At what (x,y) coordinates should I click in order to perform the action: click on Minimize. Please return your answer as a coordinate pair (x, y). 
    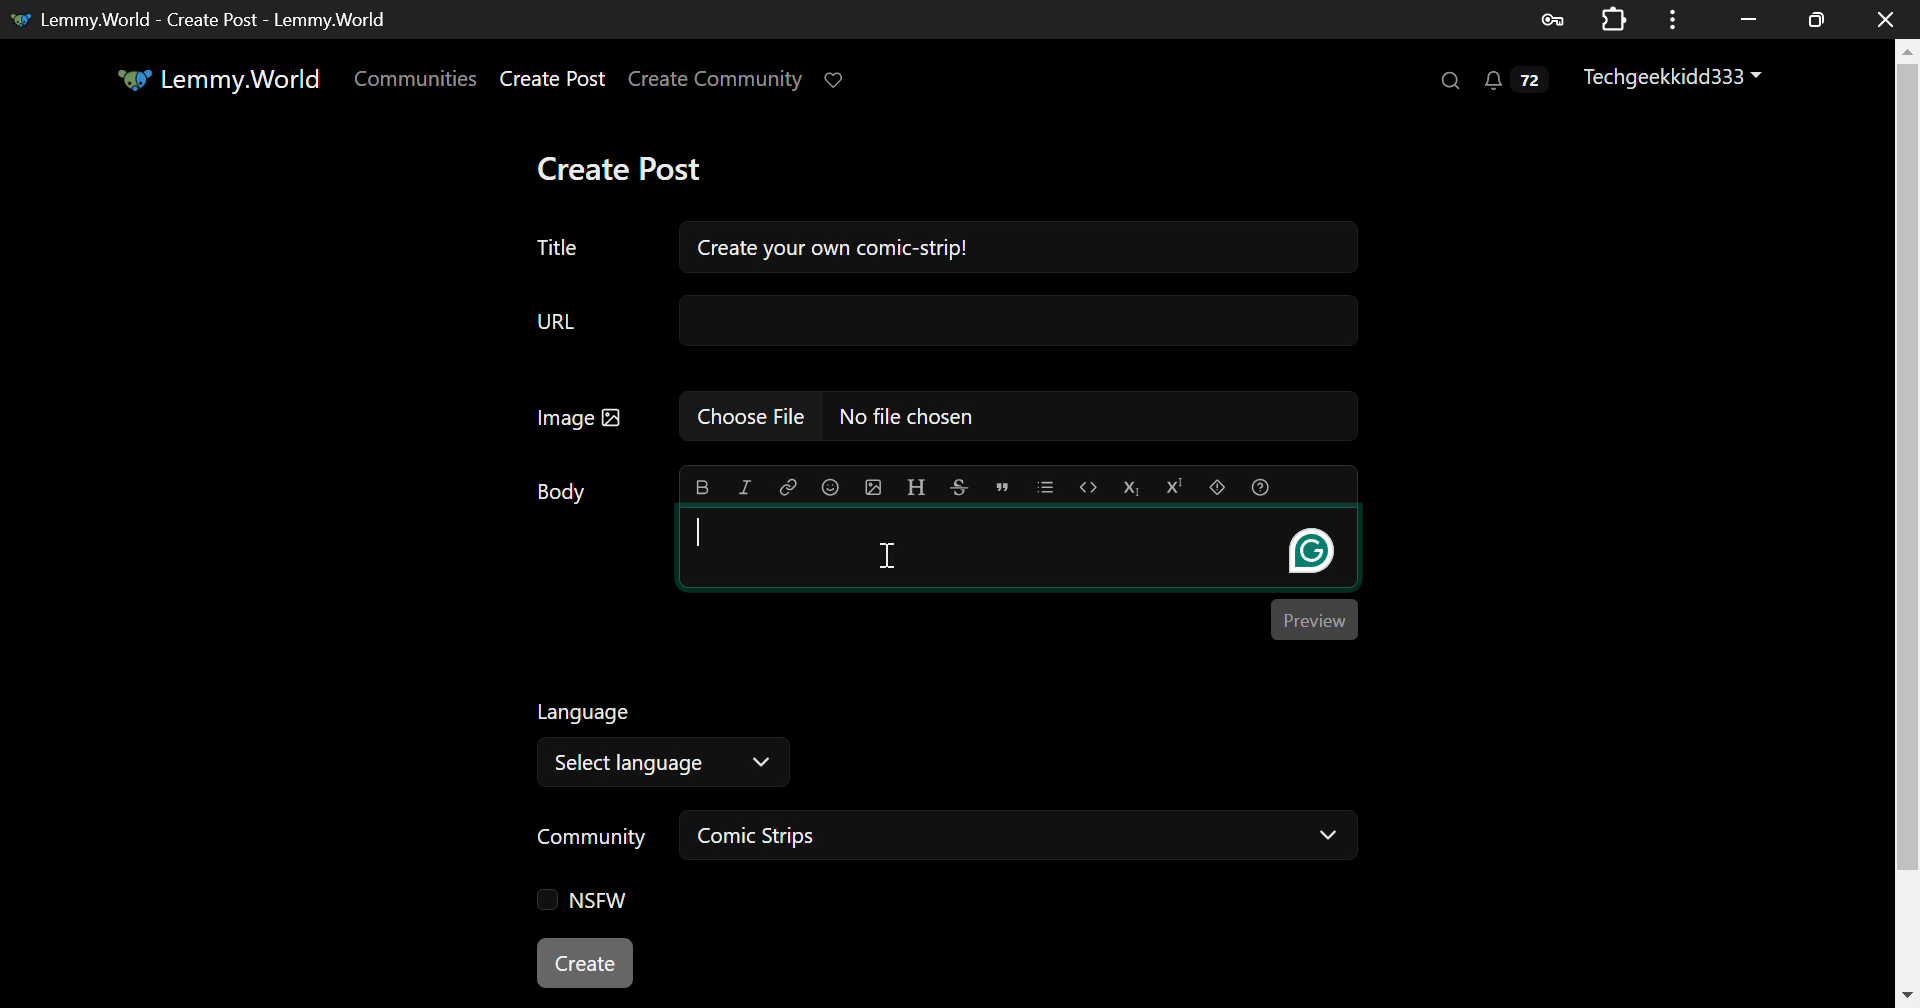
    Looking at the image, I should click on (1820, 19).